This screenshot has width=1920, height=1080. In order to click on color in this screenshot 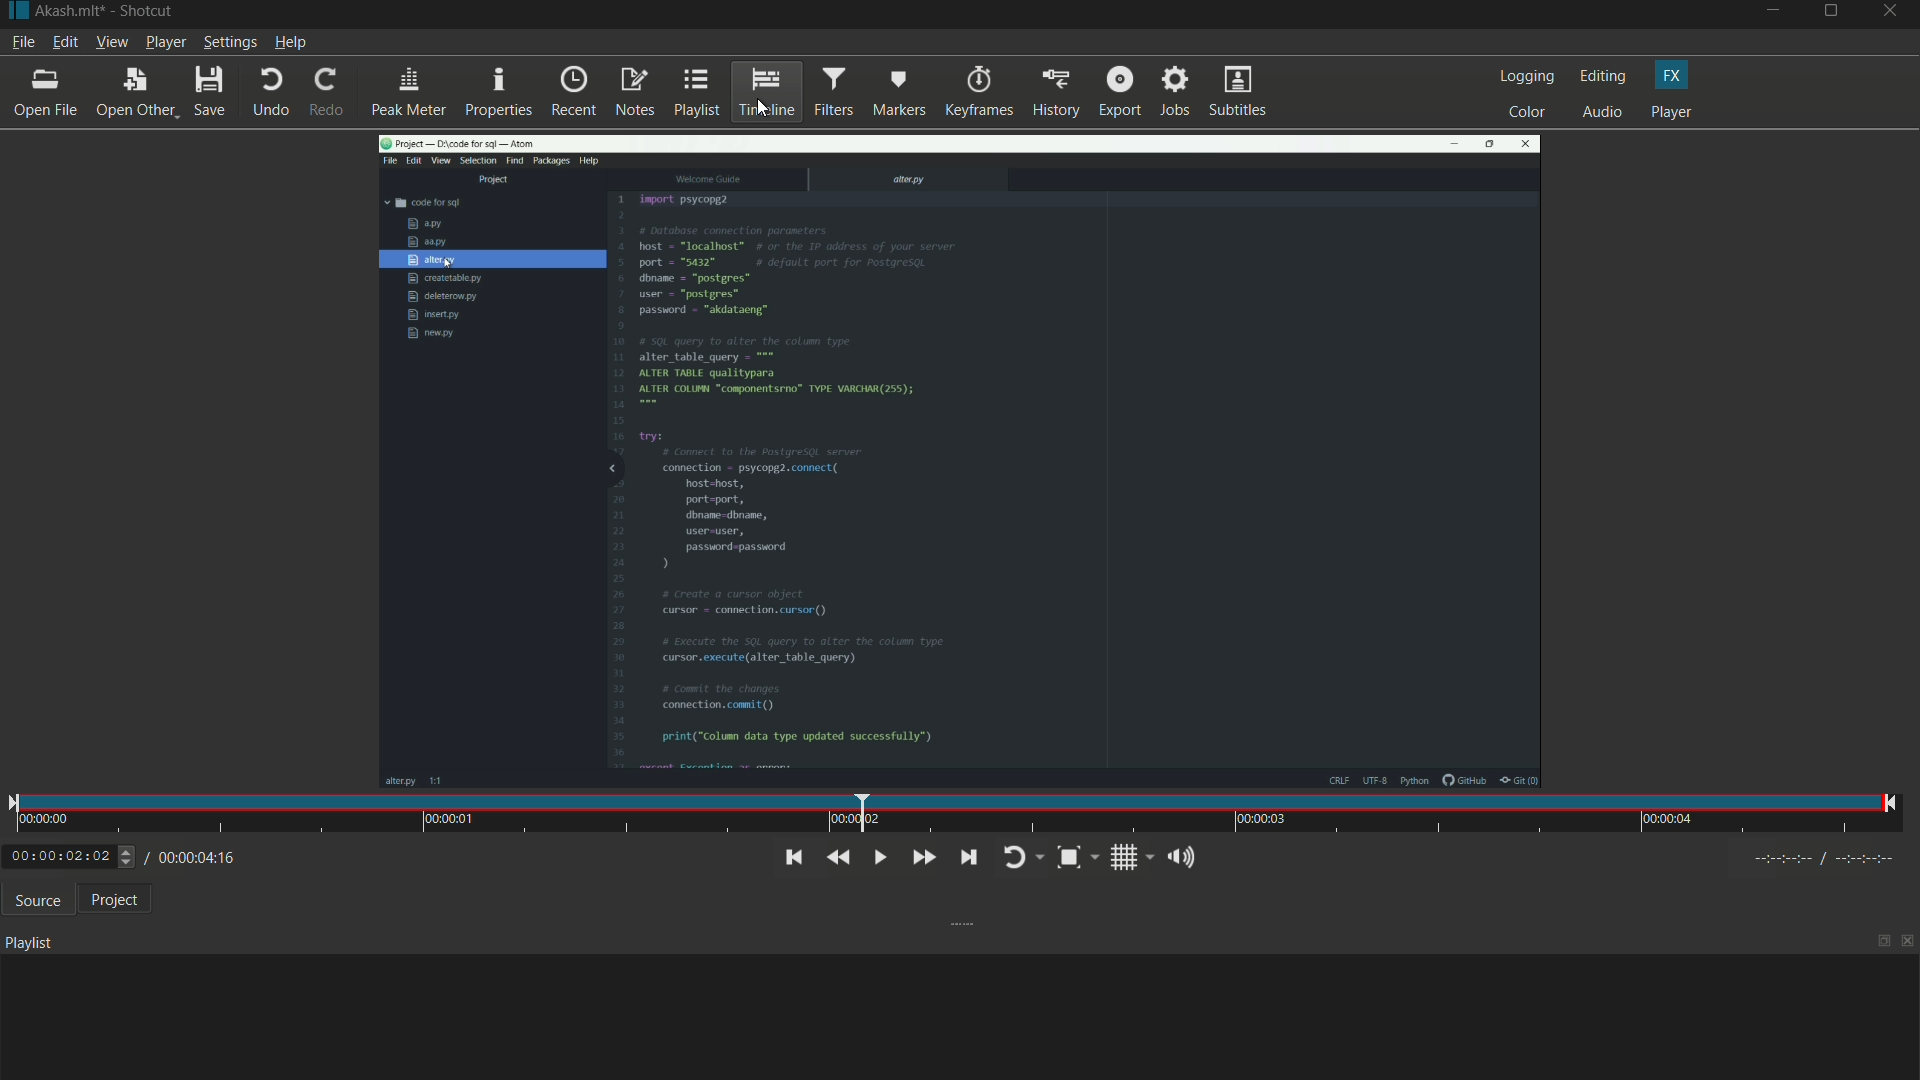, I will do `click(1526, 112)`.